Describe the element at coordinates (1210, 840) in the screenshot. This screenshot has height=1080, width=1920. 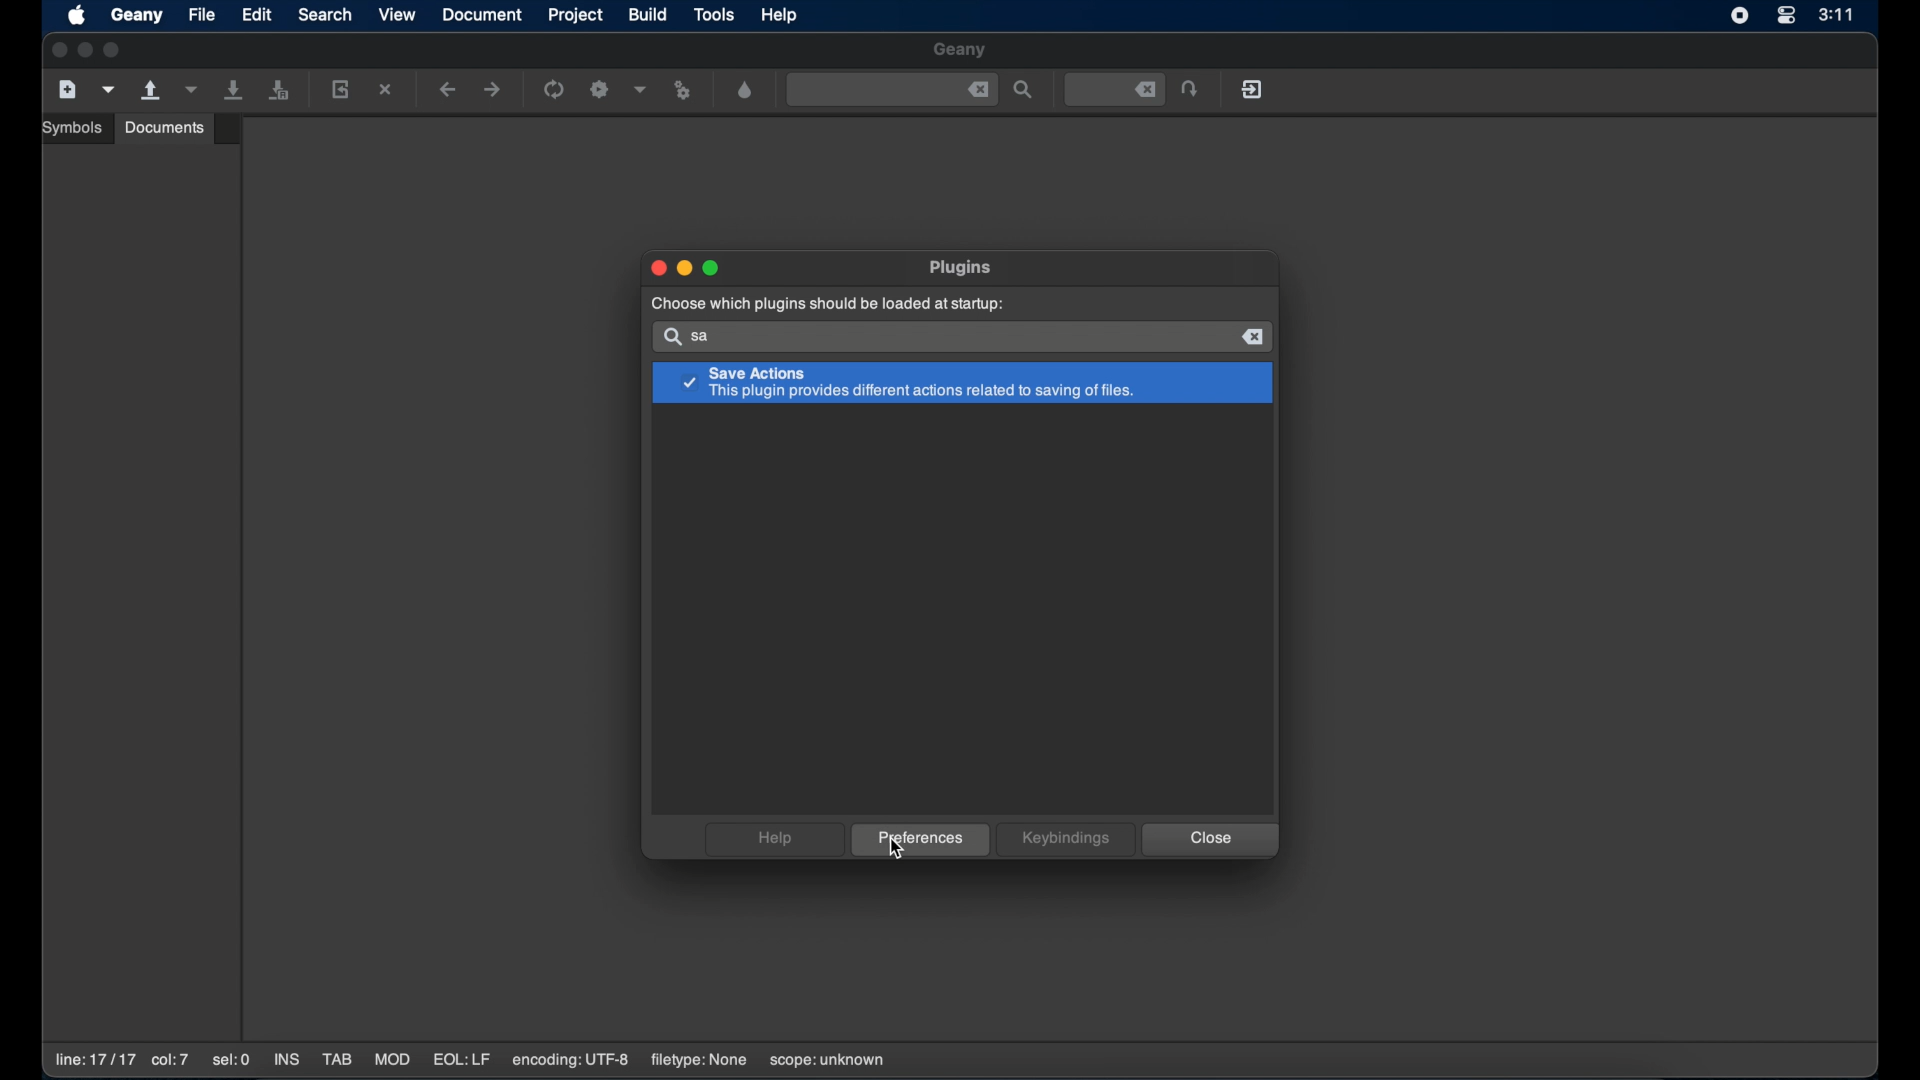
I see `close` at that location.